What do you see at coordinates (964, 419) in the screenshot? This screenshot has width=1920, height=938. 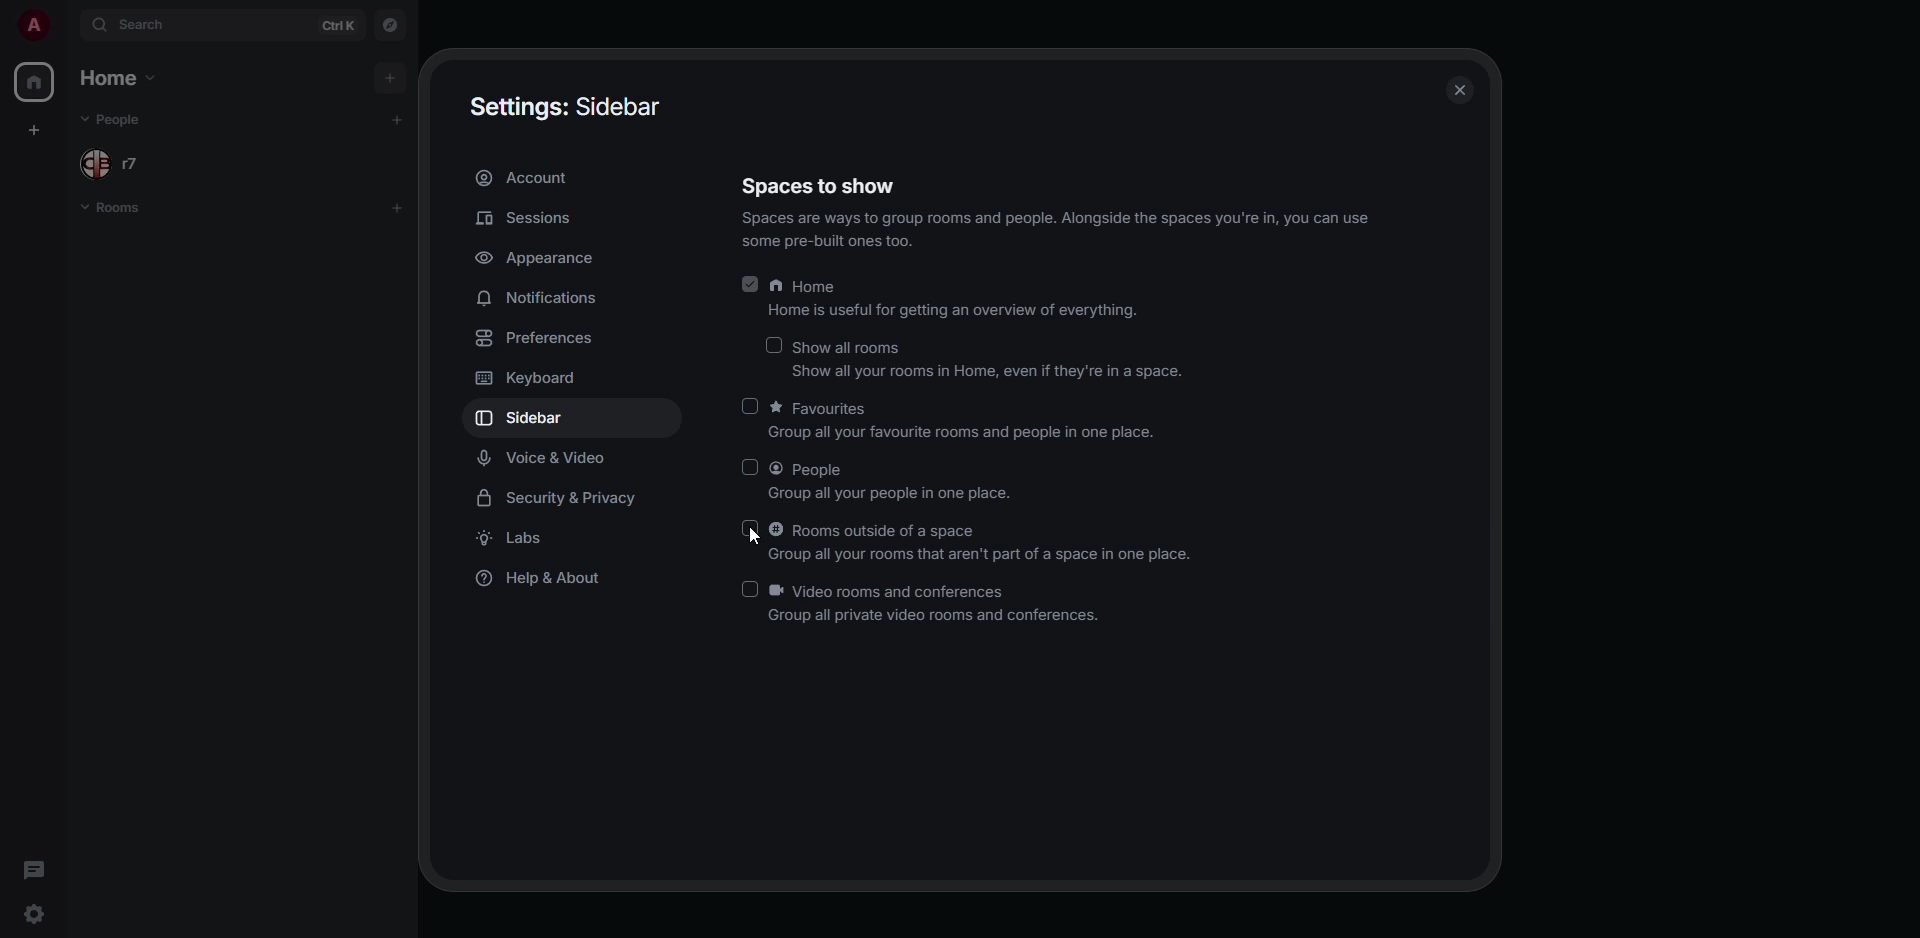 I see ` Favourites Group all your favourite rooms and people in one place.` at bounding box center [964, 419].